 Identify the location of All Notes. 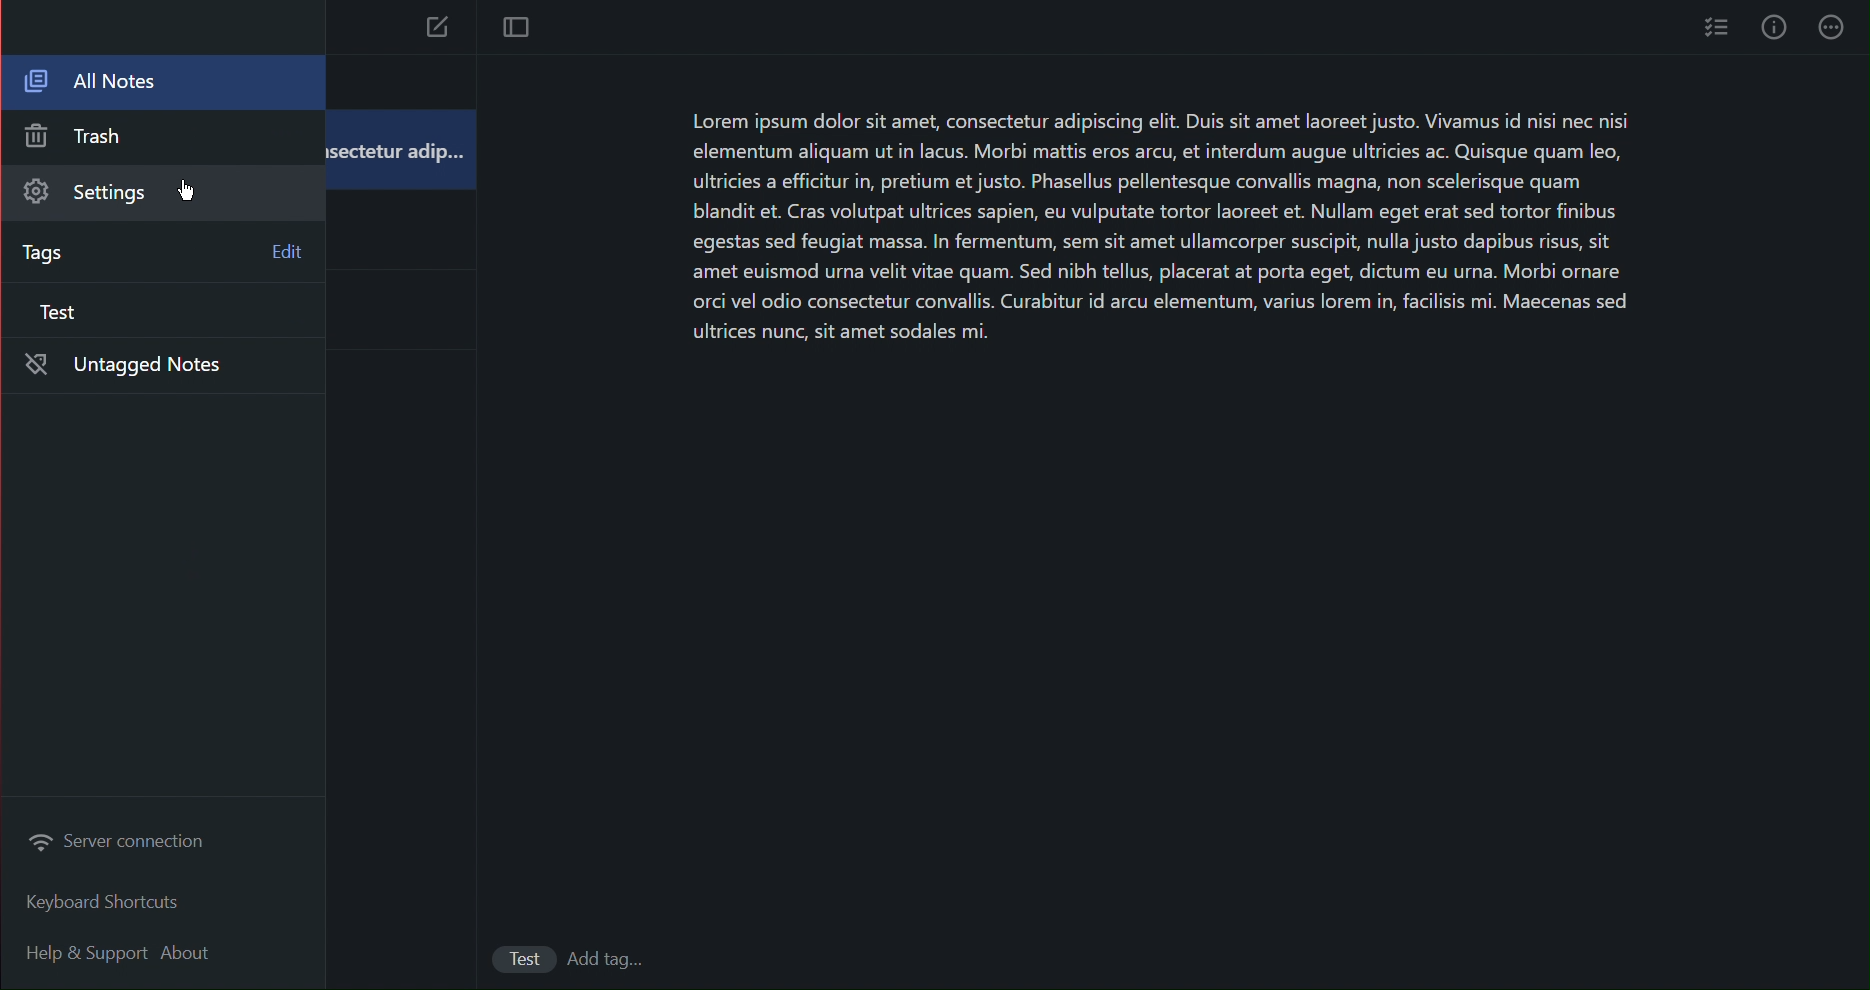
(111, 83).